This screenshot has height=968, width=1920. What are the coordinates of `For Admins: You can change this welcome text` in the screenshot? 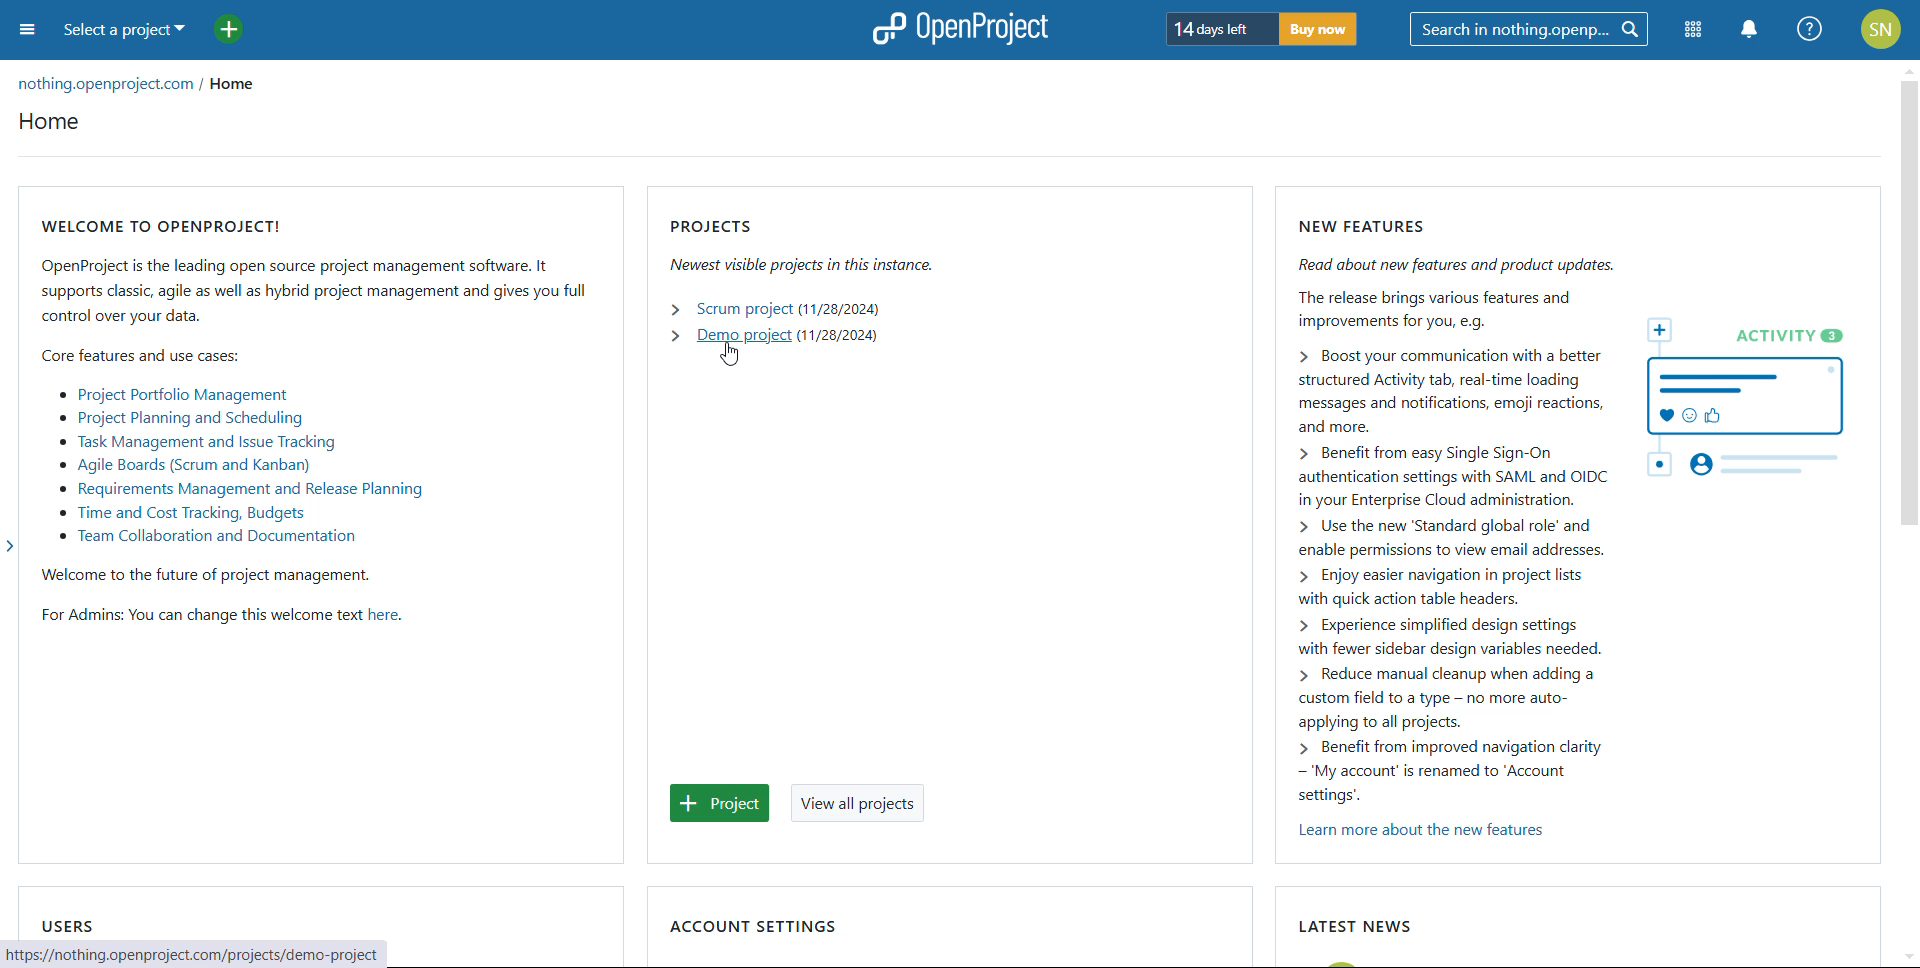 It's located at (202, 619).